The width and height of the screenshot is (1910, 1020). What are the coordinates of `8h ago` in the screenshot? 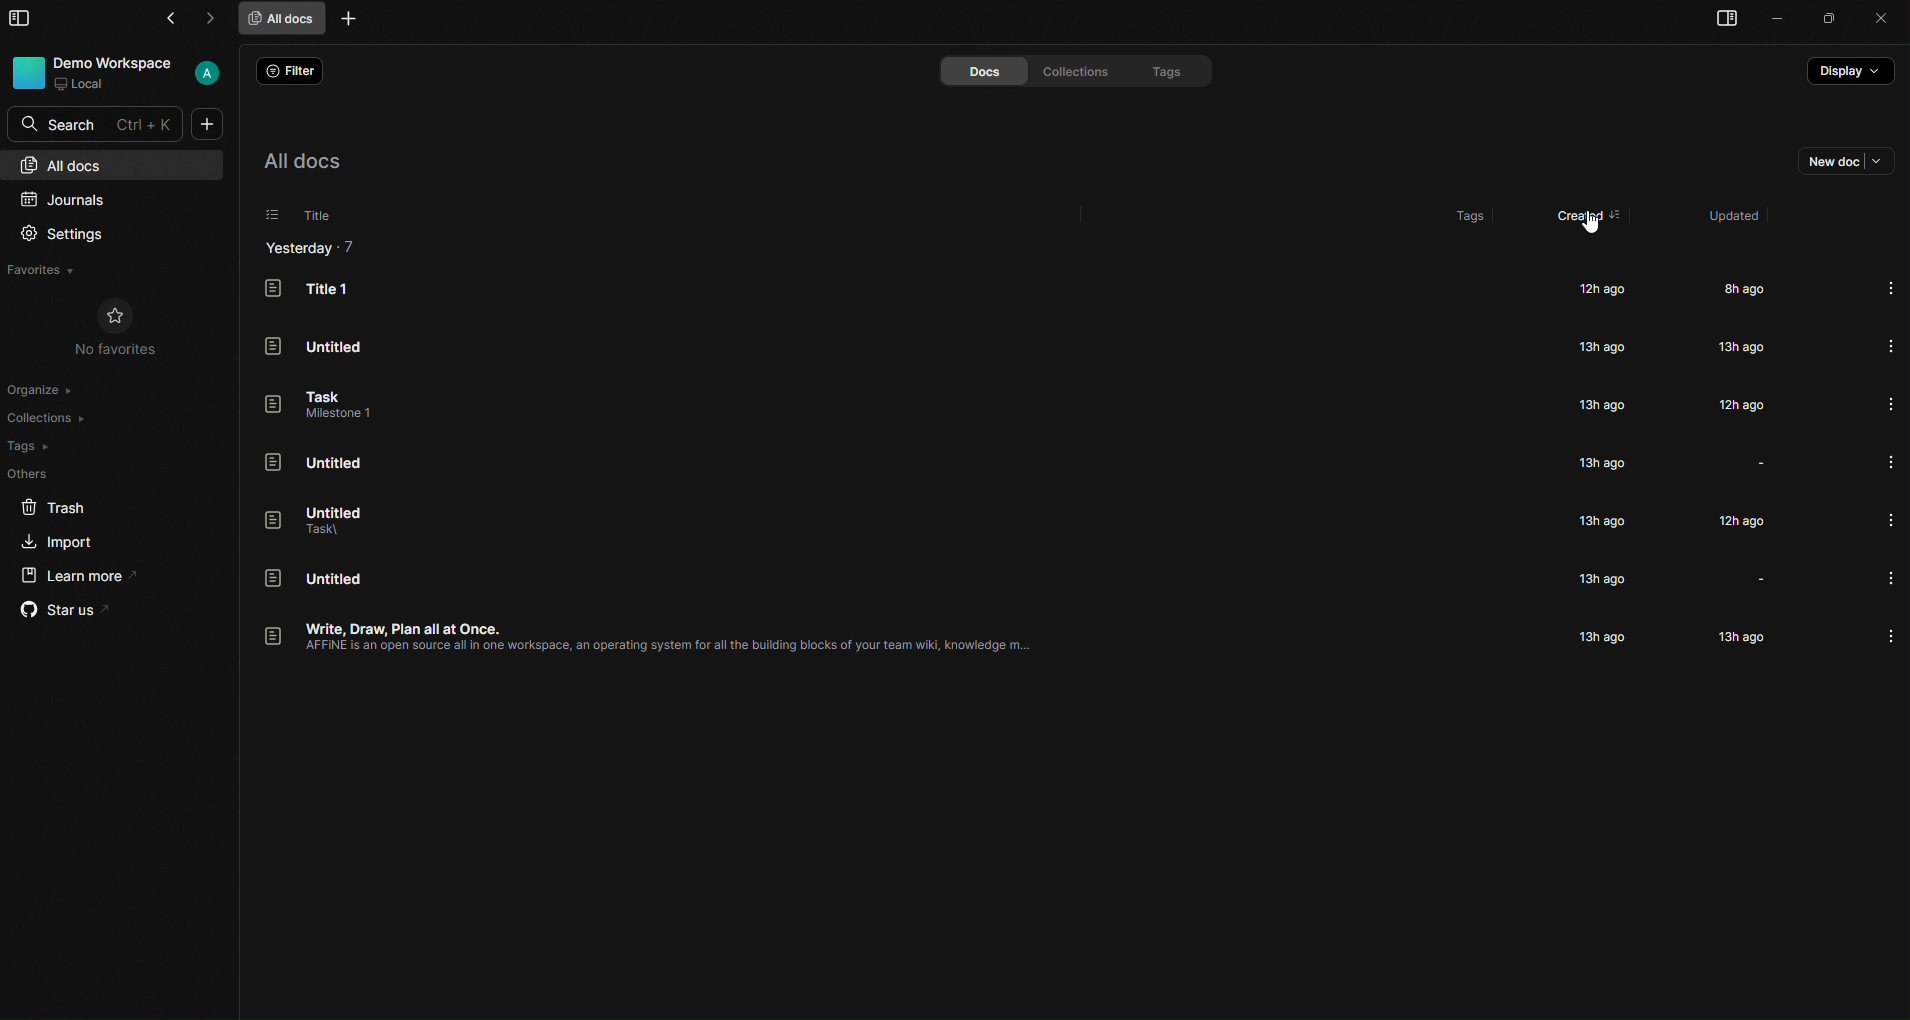 It's located at (1738, 289).